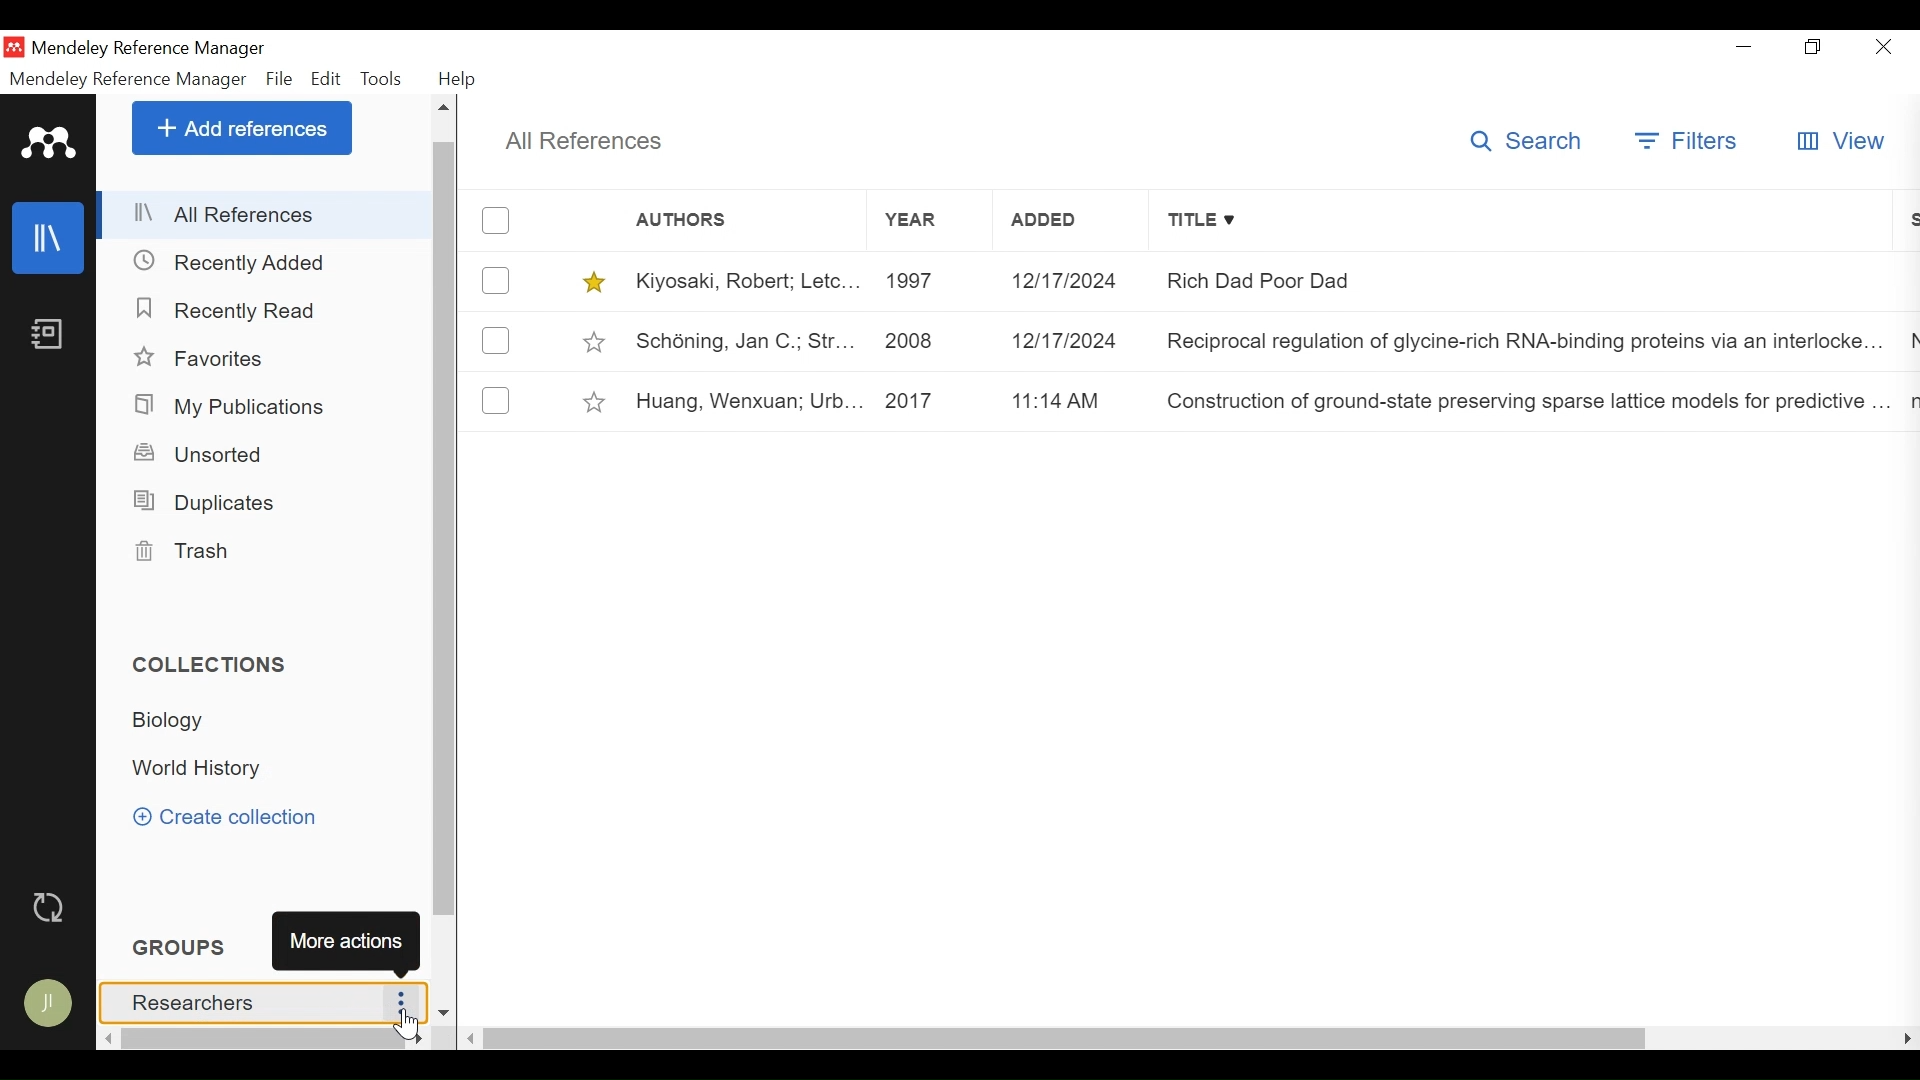 The width and height of the screenshot is (1920, 1080). Describe the element at coordinates (446, 572) in the screenshot. I see `Vertical Scroll bar` at that location.